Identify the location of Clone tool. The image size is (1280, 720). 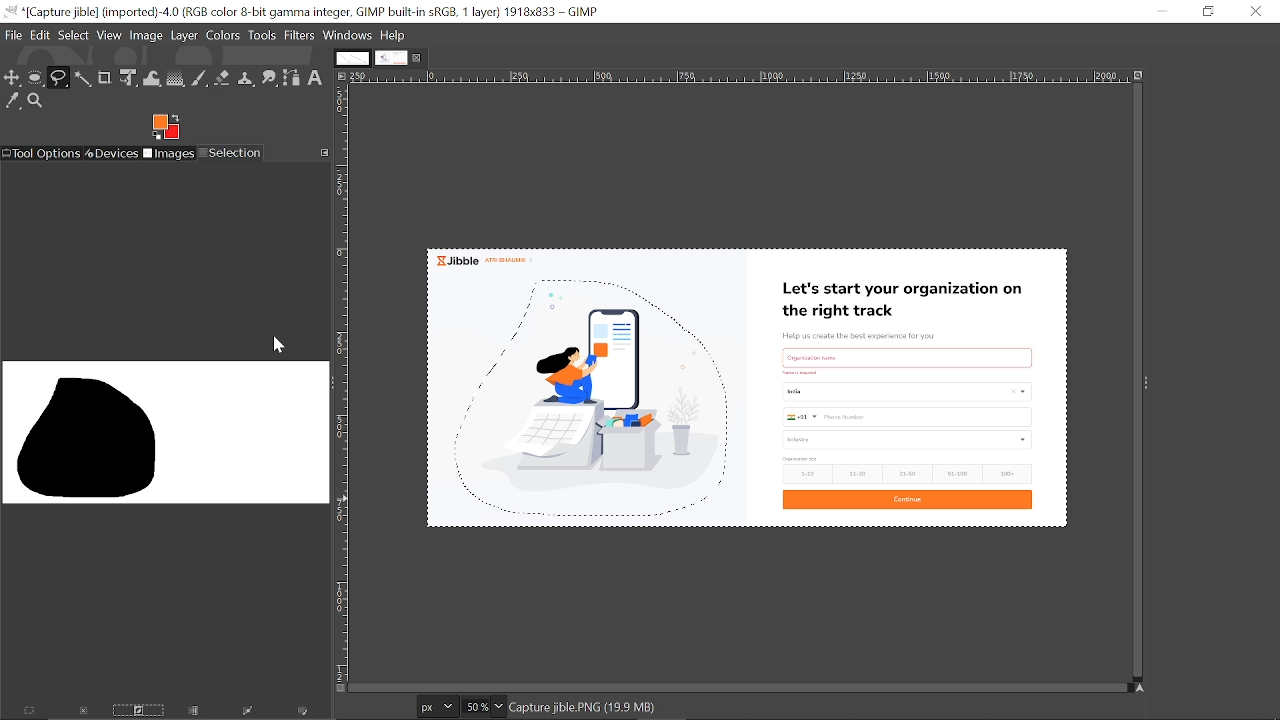
(248, 81).